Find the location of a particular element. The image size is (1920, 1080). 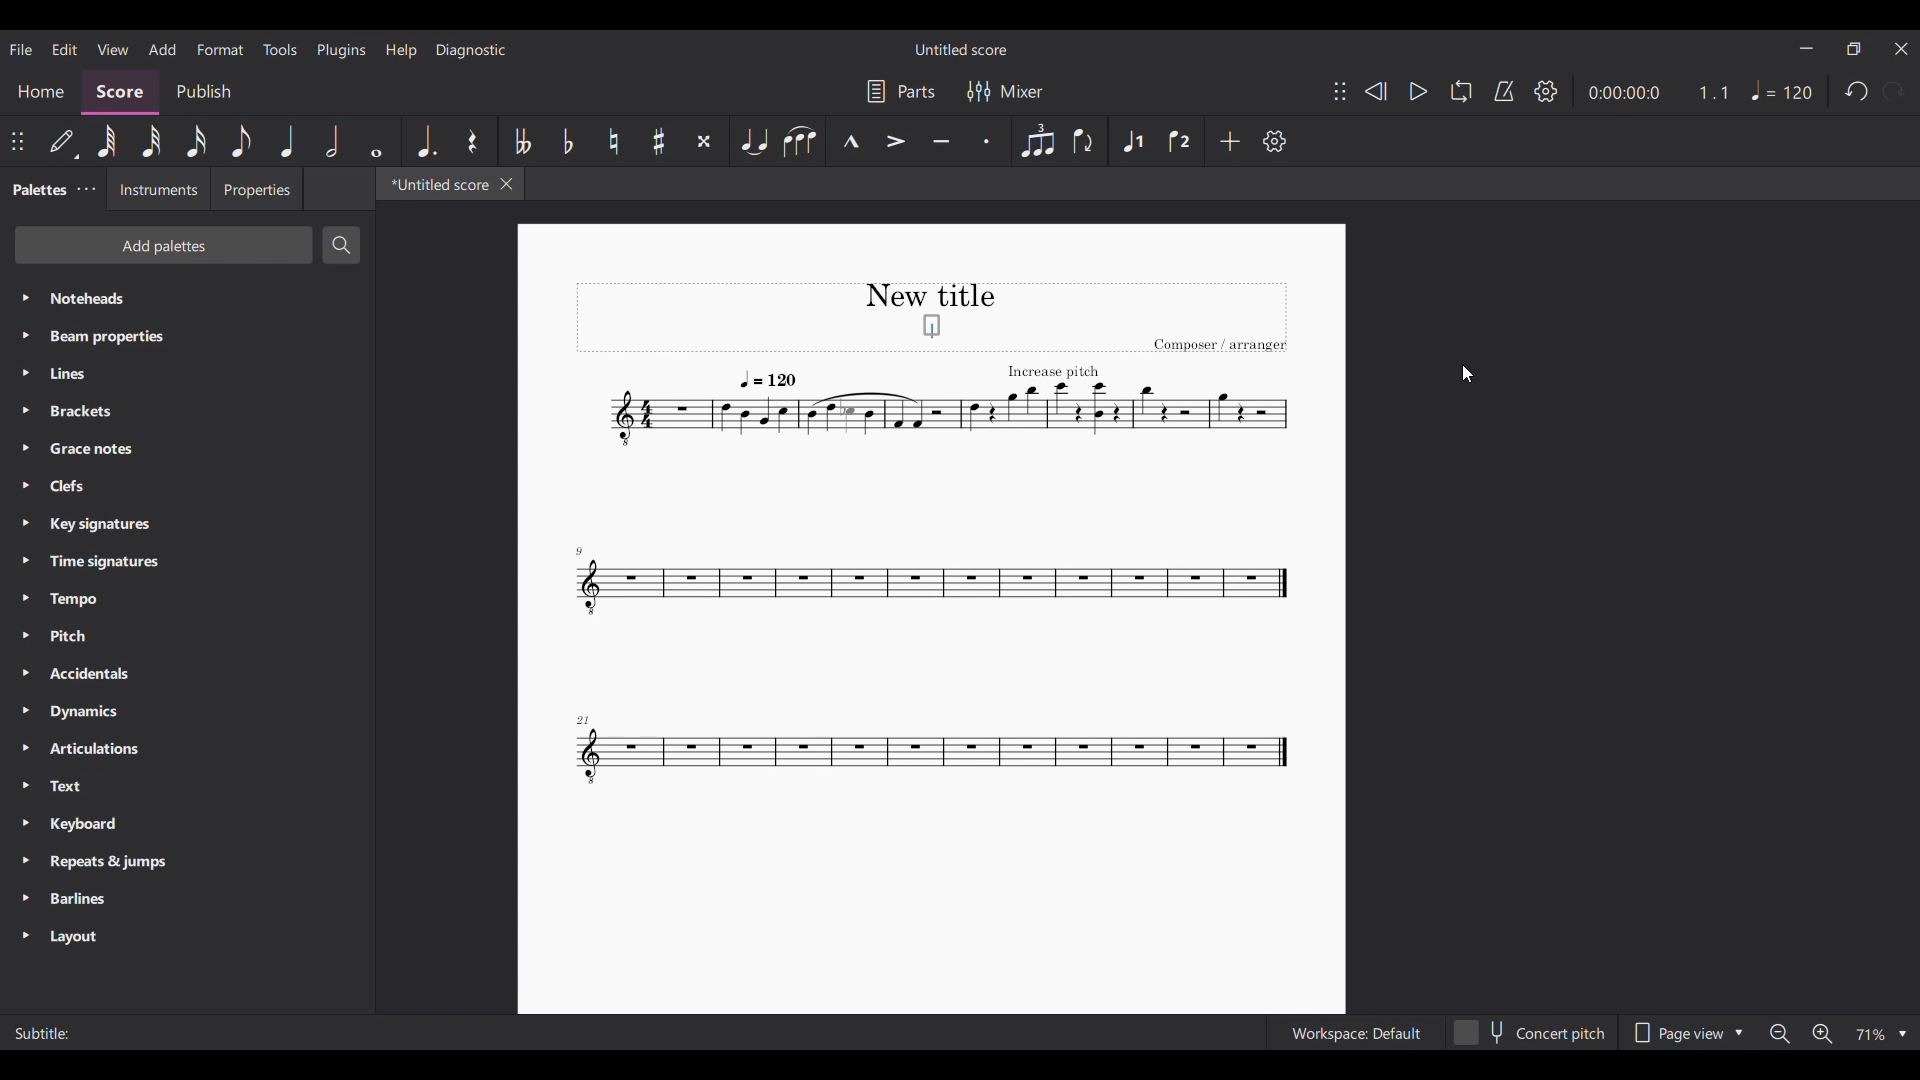

Accidentals is located at coordinates (187, 675).